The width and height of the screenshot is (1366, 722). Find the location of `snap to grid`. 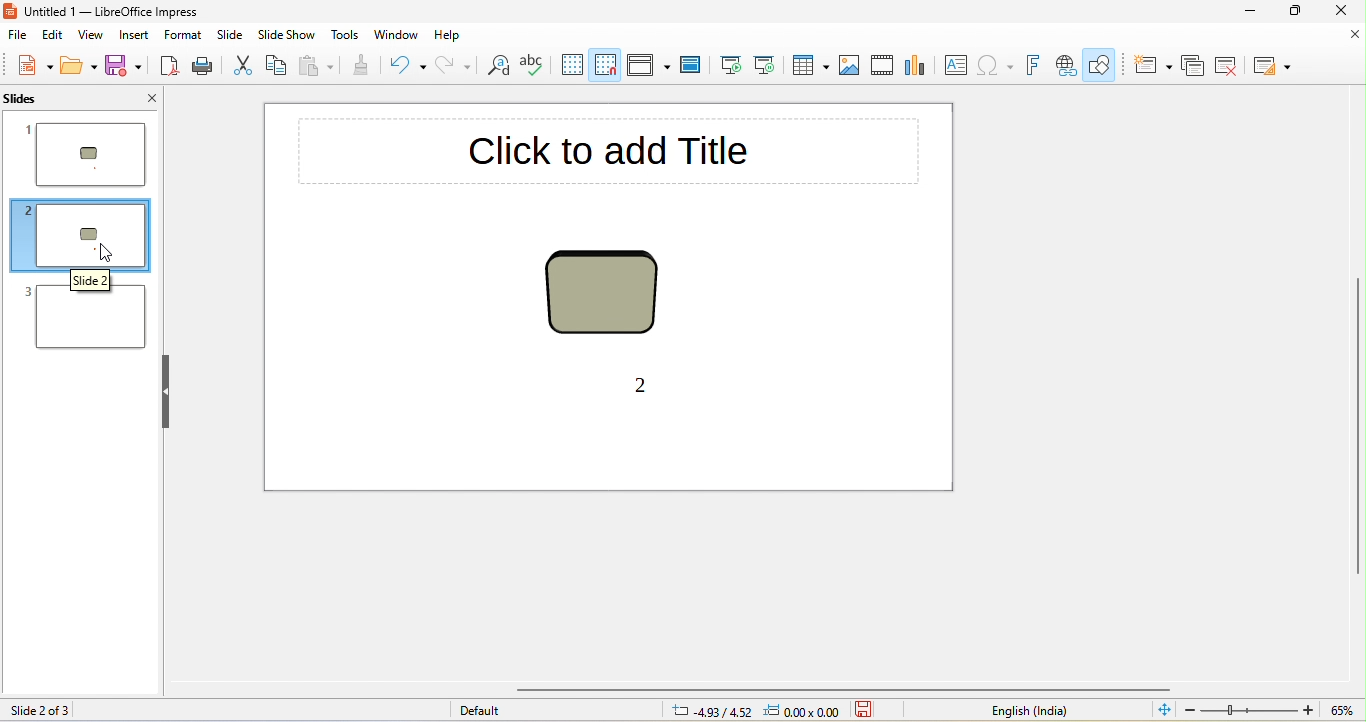

snap to grid is located at coordinates (607, 65).